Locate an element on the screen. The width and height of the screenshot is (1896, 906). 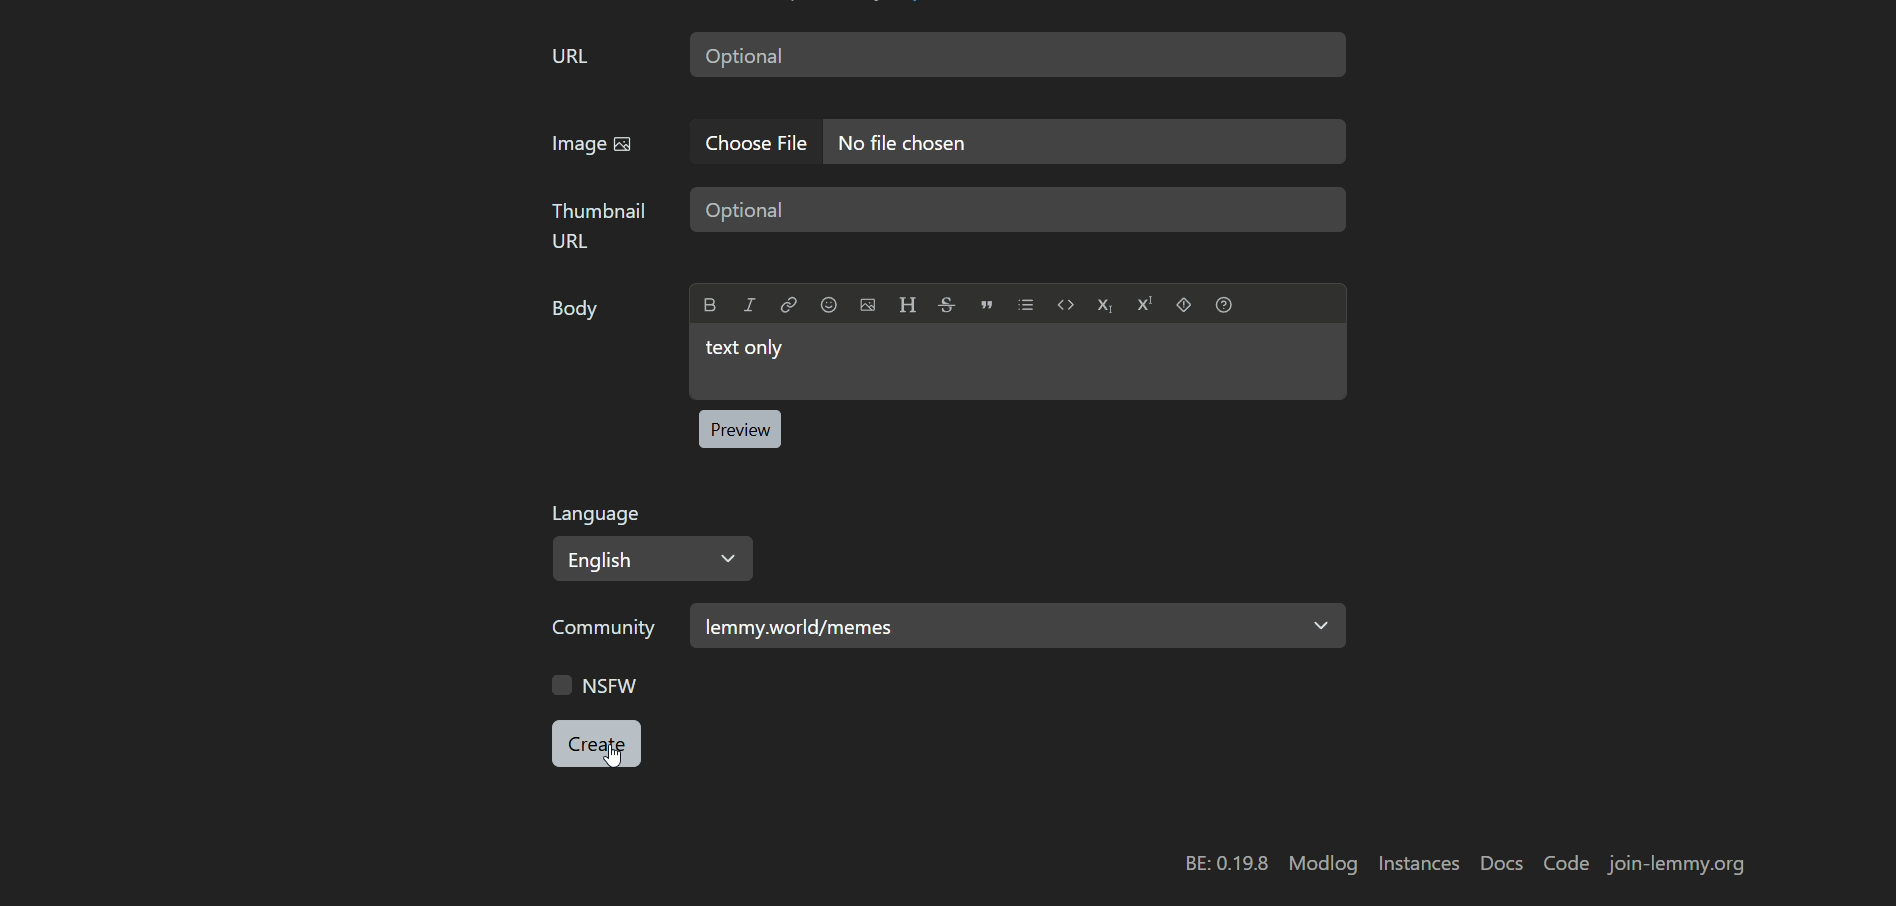
Bold is located at coordinates (711, 305).